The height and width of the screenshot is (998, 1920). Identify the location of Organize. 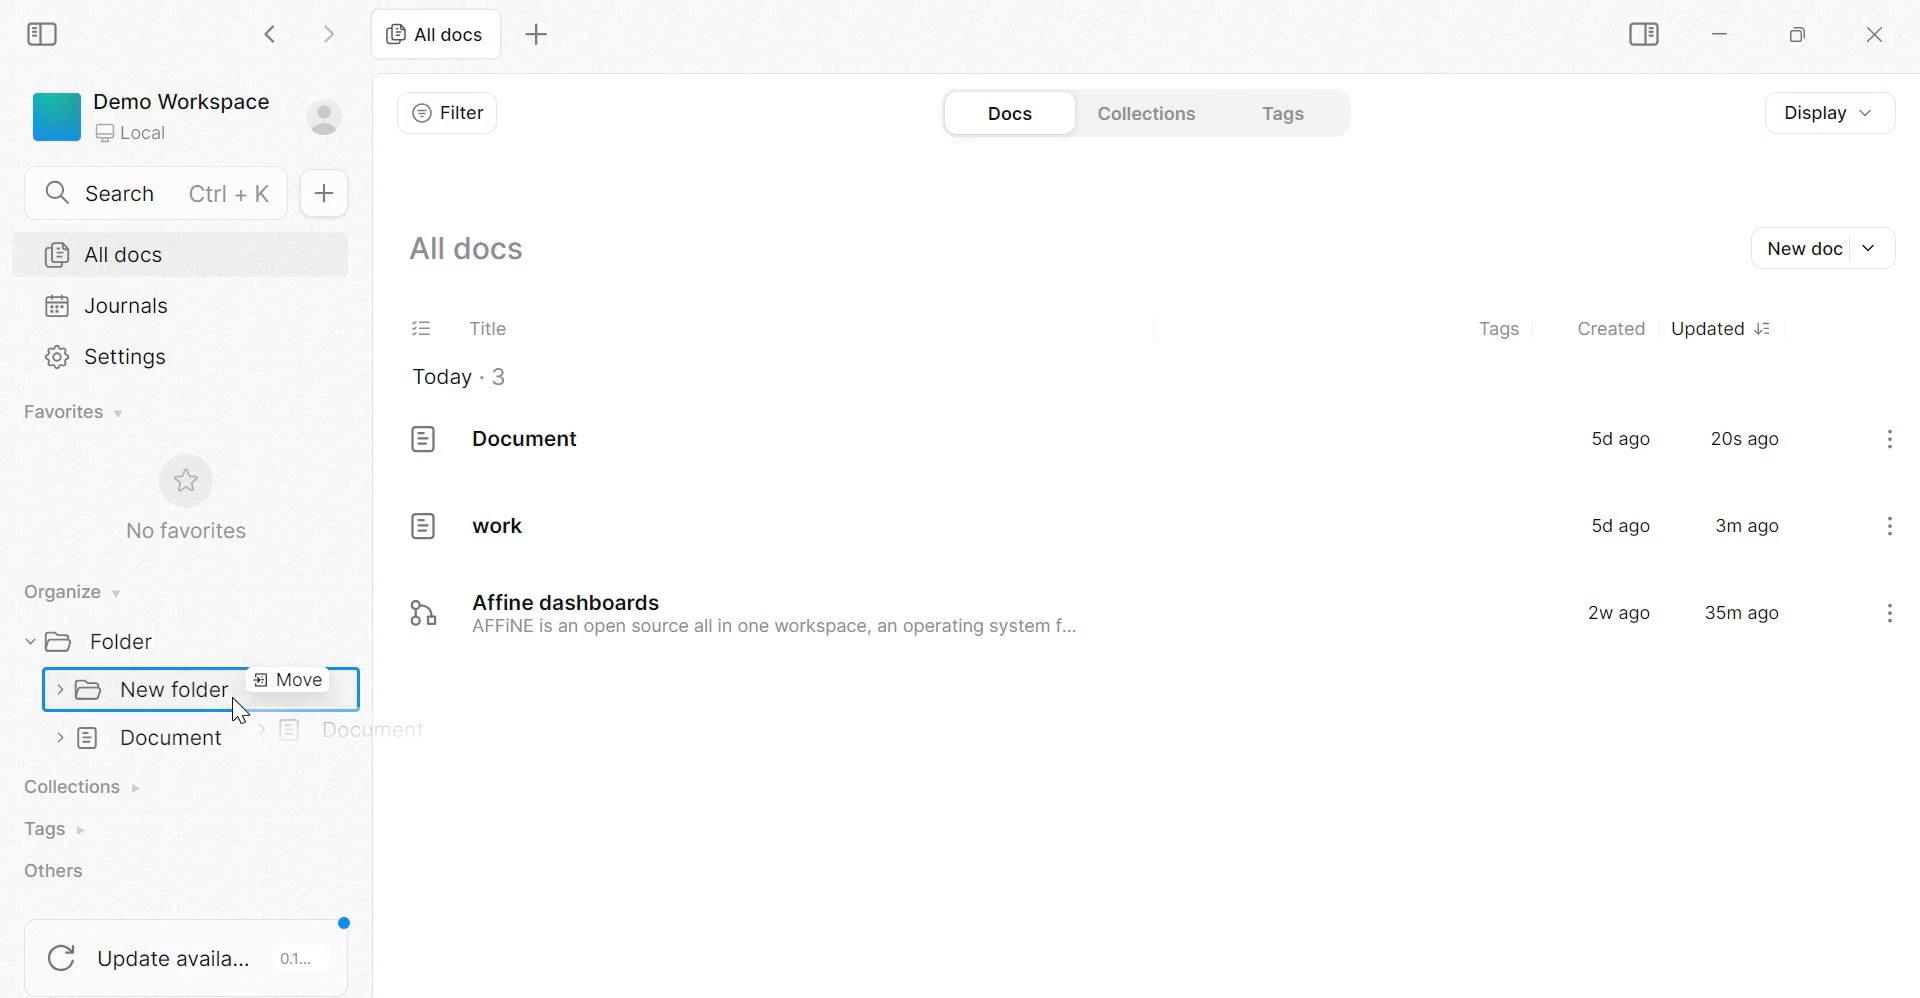
(70, 589).